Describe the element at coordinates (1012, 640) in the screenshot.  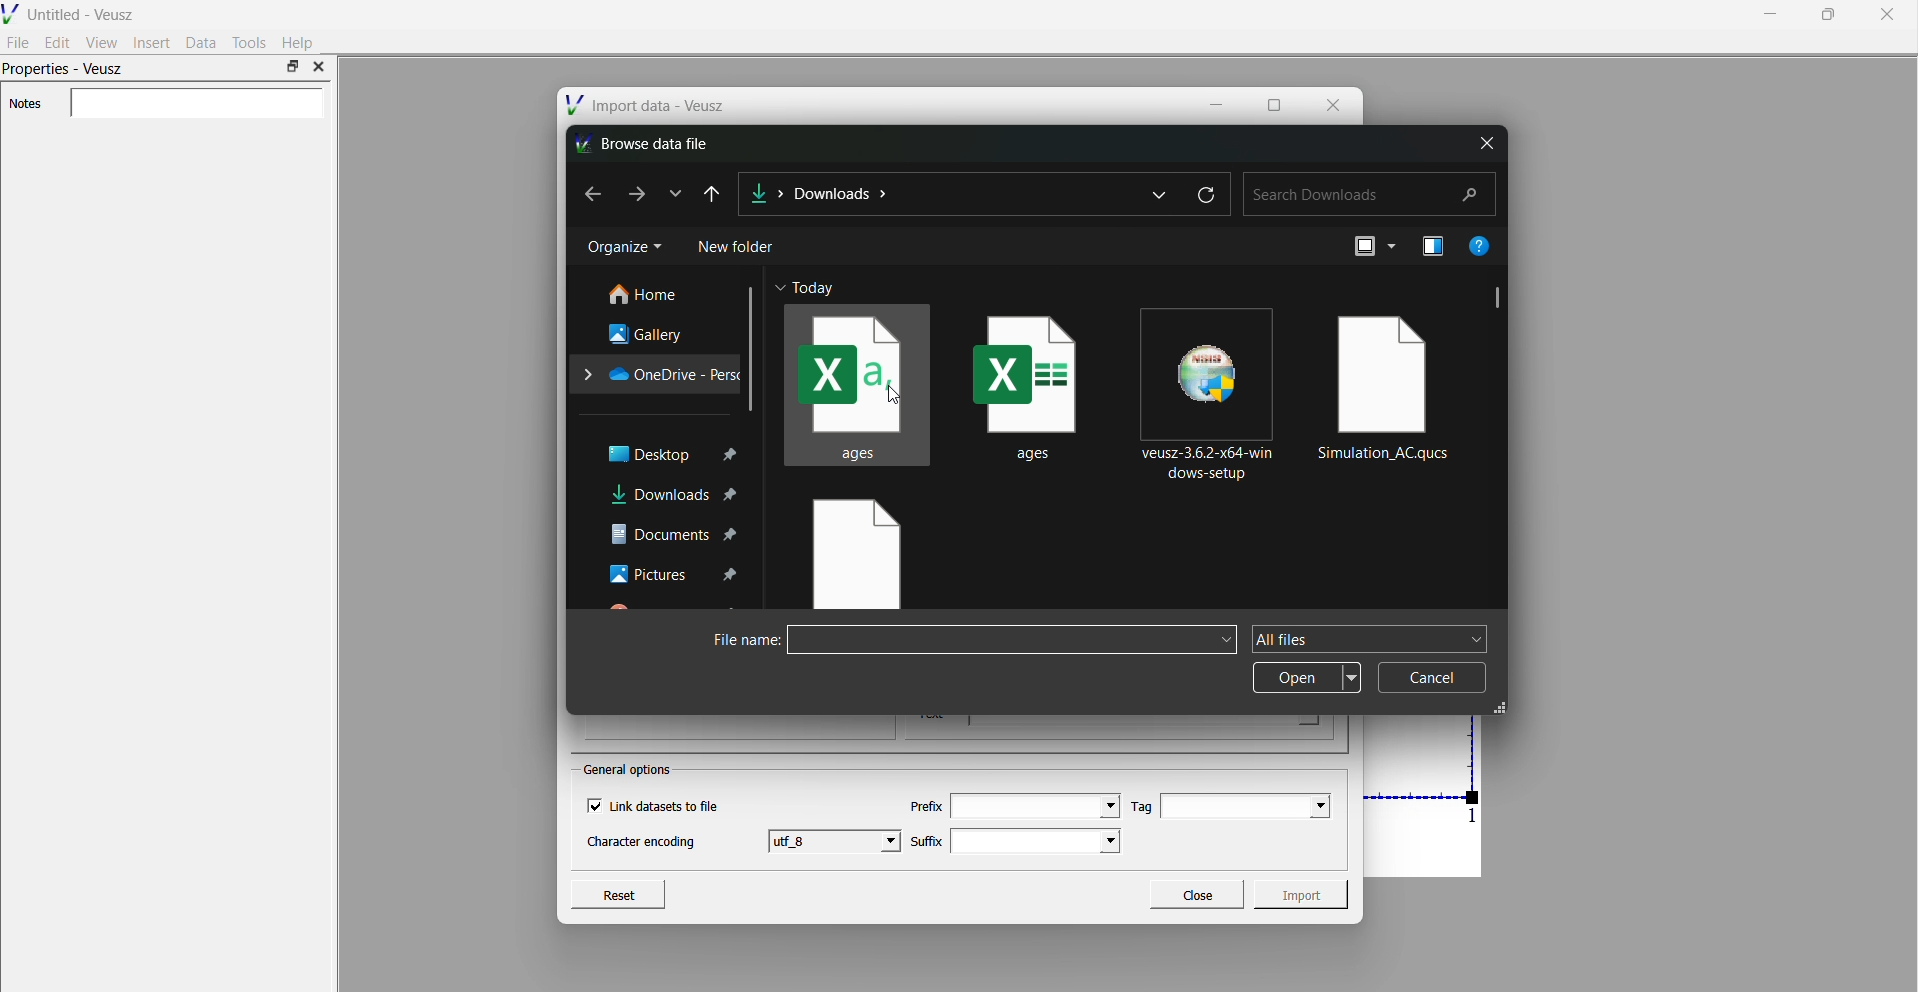
I see `file name field` at that location.